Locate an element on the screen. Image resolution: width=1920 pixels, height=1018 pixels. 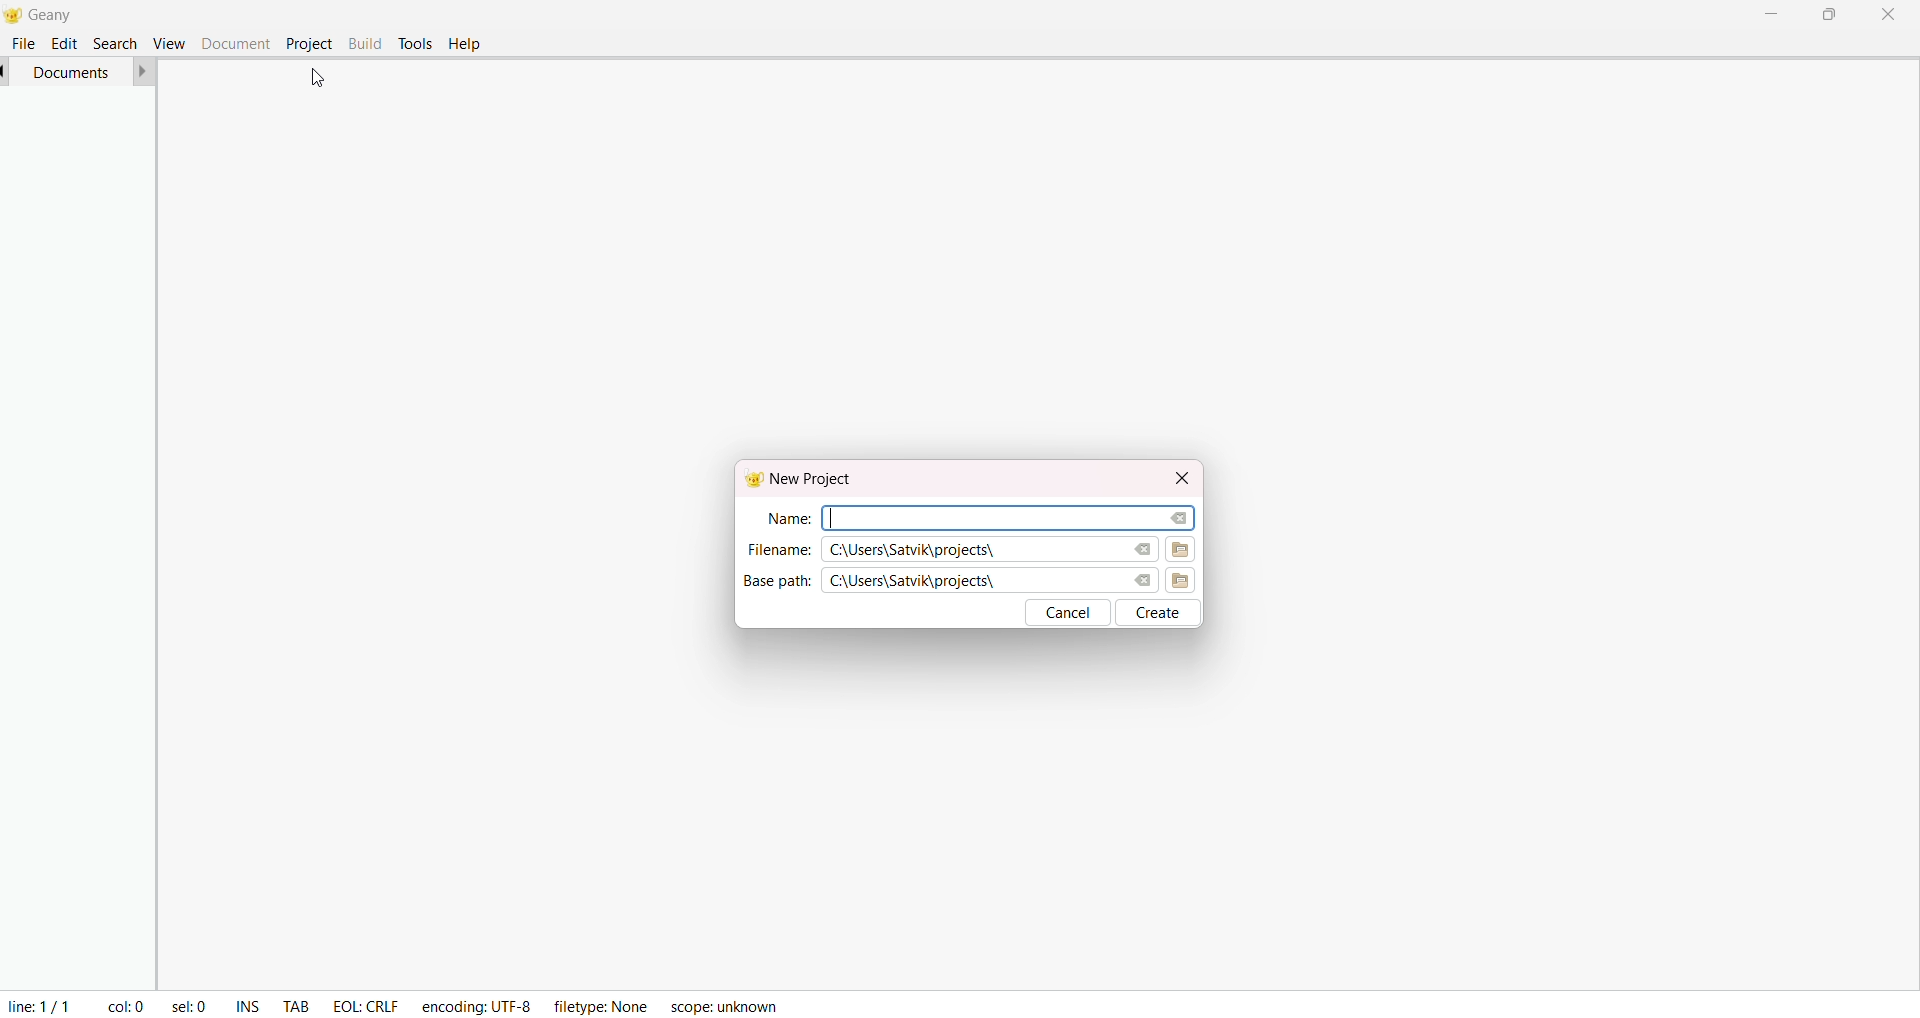
Name: is located at coordinates (785, 516).